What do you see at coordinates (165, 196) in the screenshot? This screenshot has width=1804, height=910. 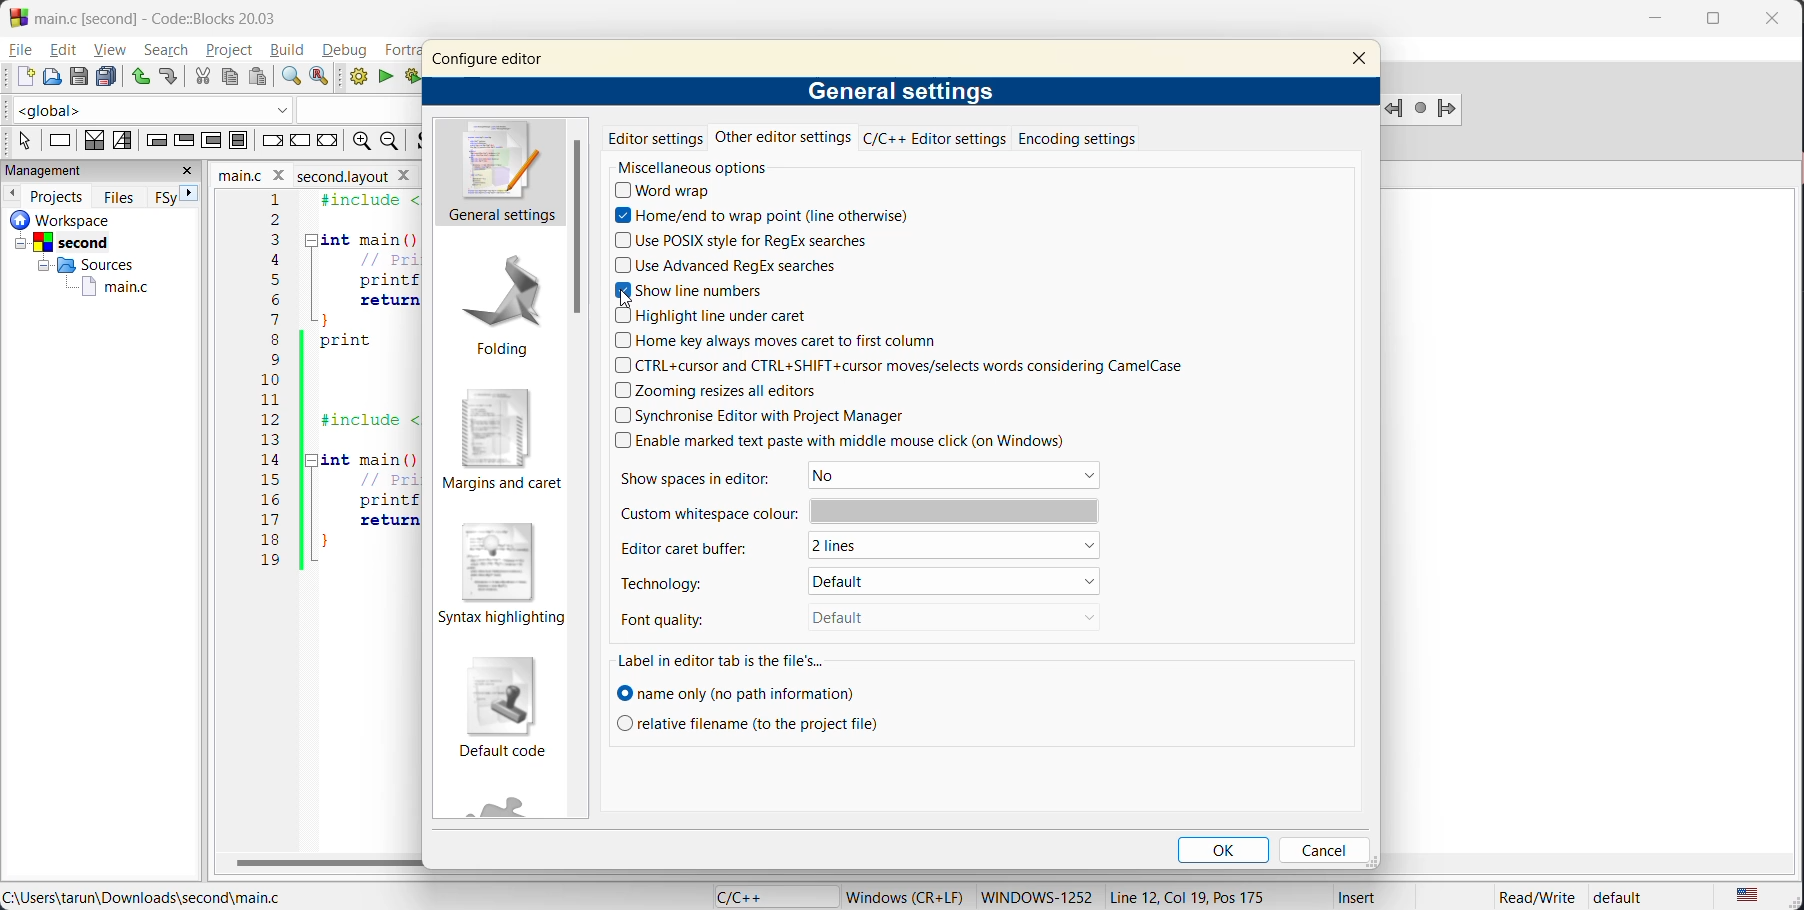 I see `FSy` at bounding box center [165, 196].